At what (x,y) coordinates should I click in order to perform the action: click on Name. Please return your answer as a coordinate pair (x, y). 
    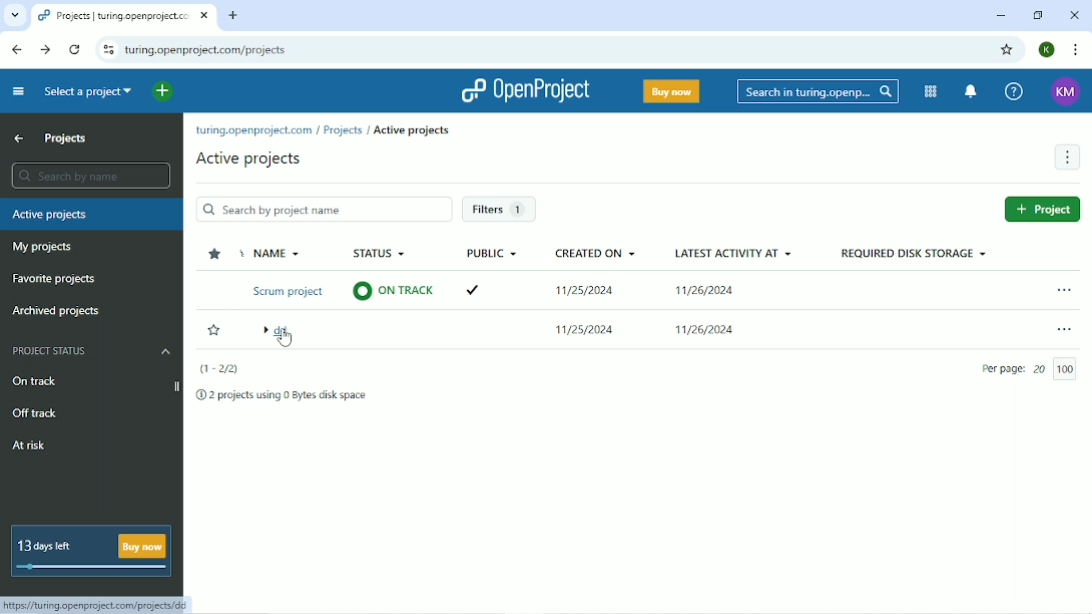
    Looking at the image, I should click on (278, 253).